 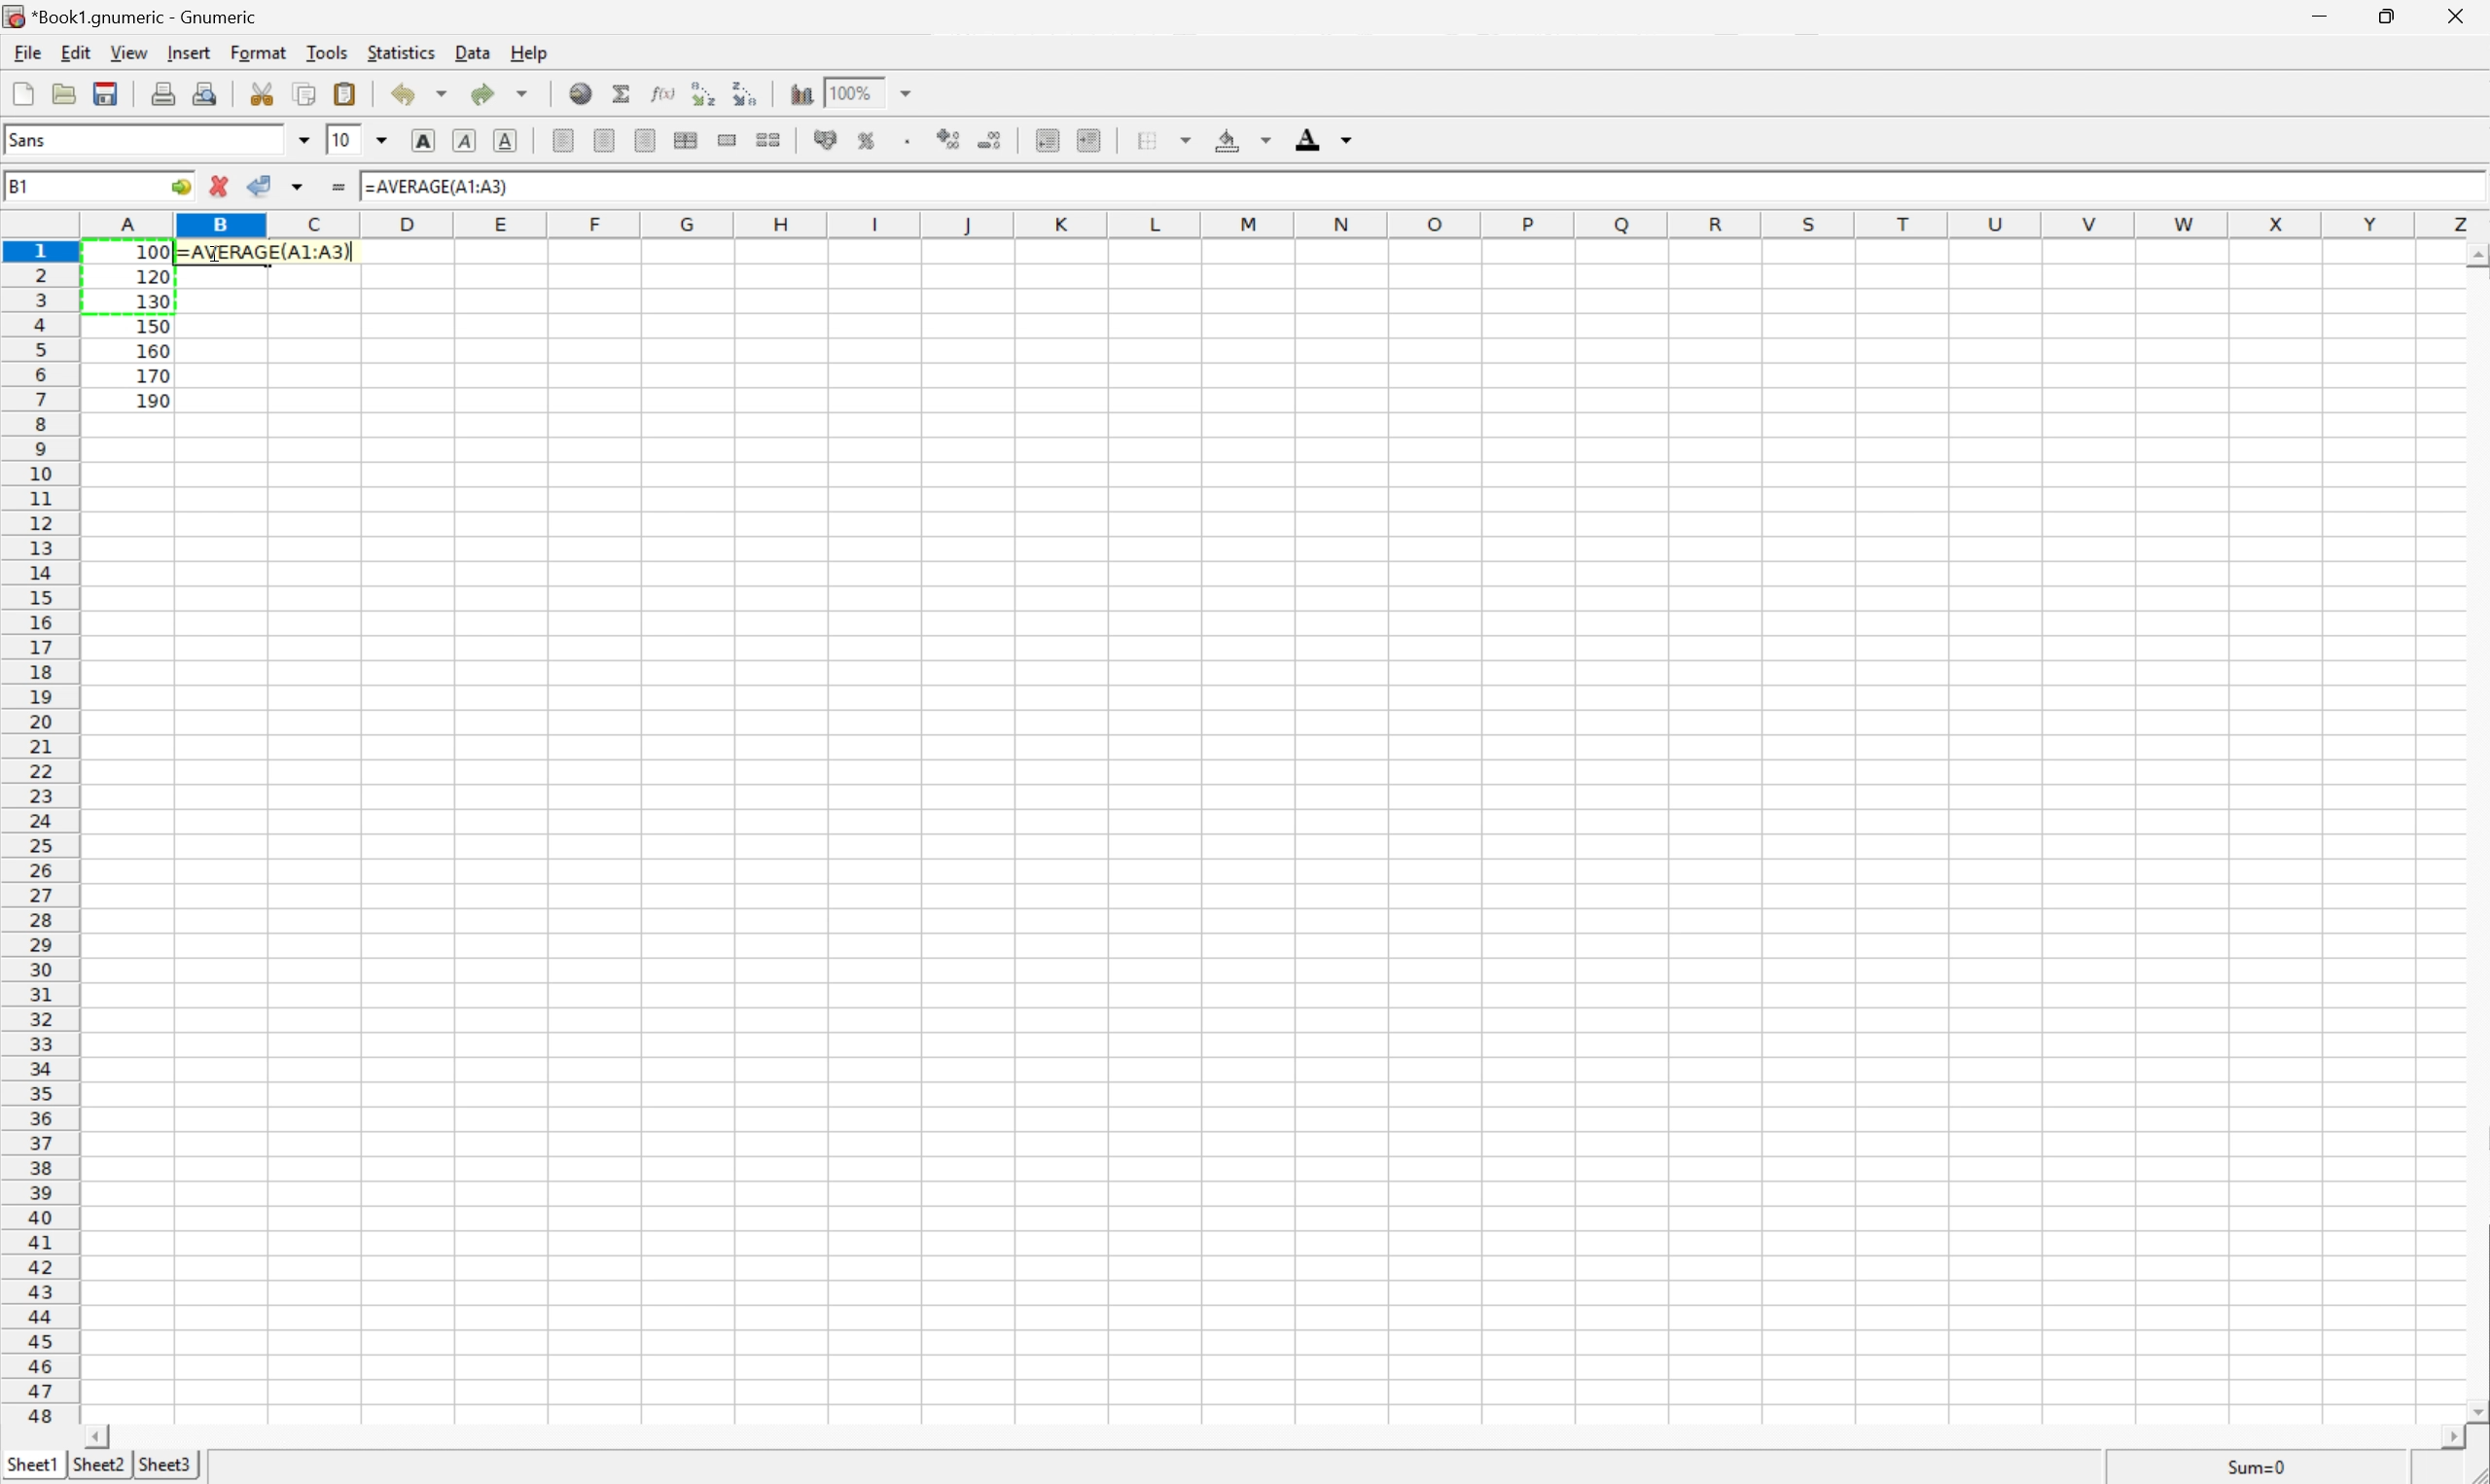 I want to click on Set the format of the selected cells to include a thousands separator, so click(x=911, y=140).